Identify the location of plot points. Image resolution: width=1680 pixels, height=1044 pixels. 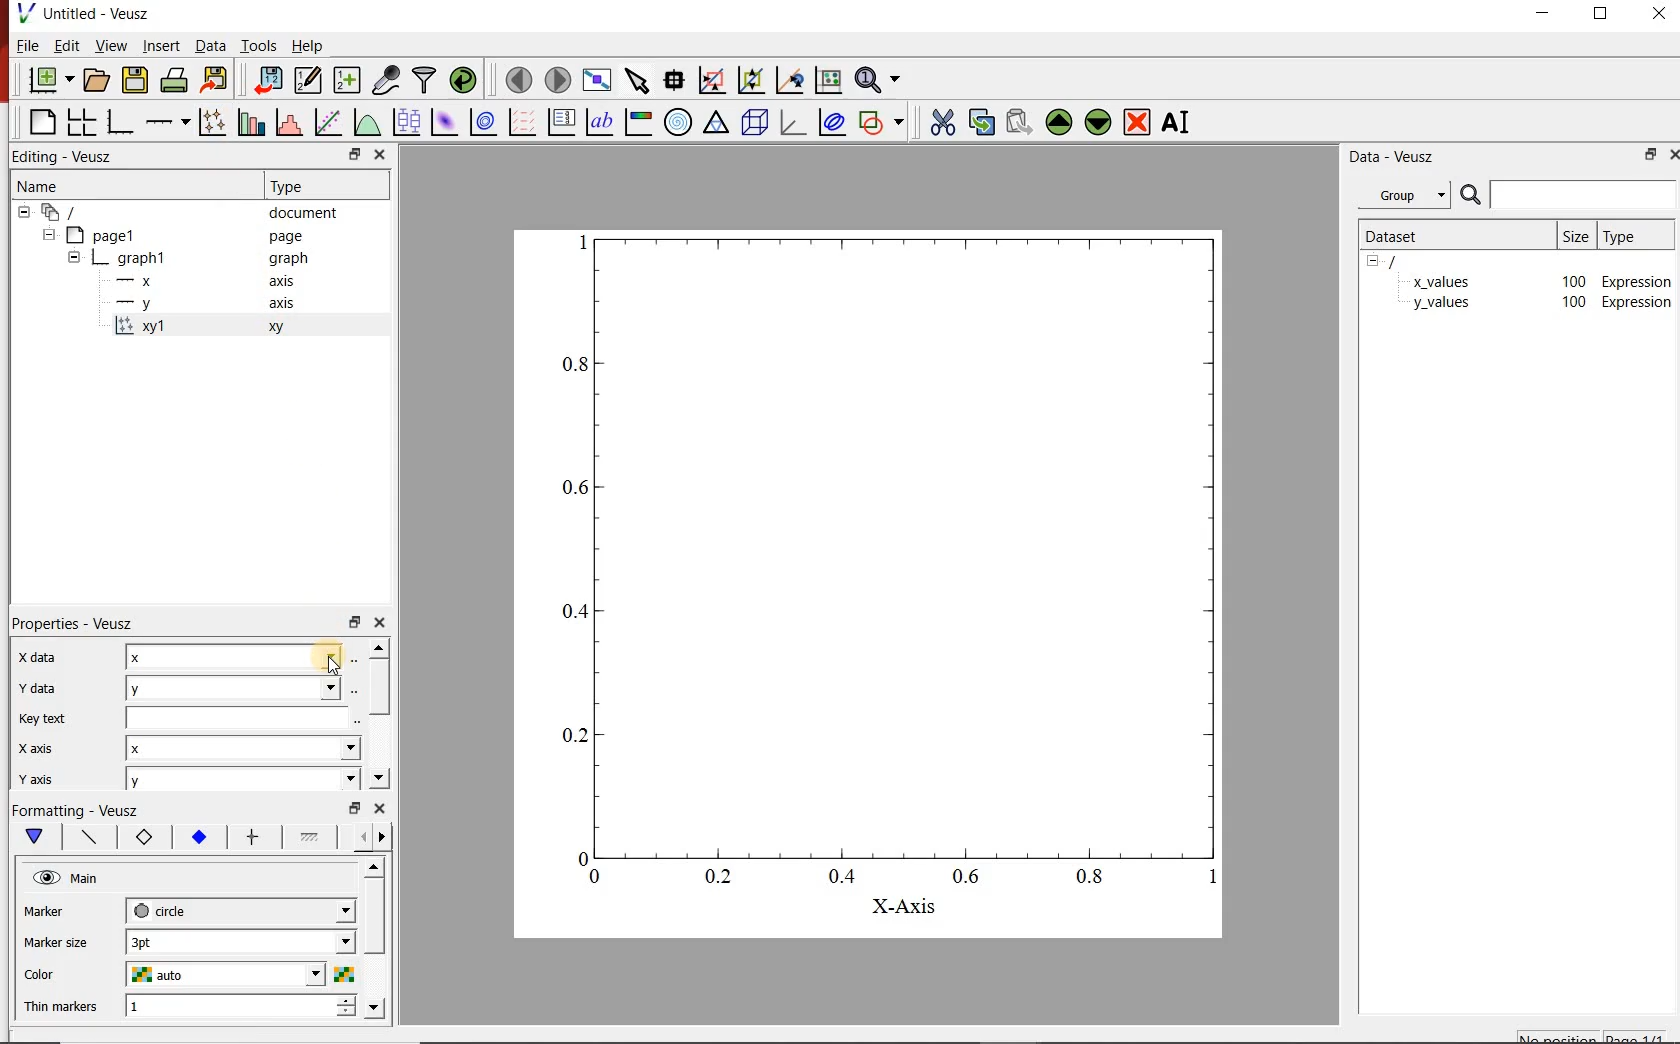
(211, 123).